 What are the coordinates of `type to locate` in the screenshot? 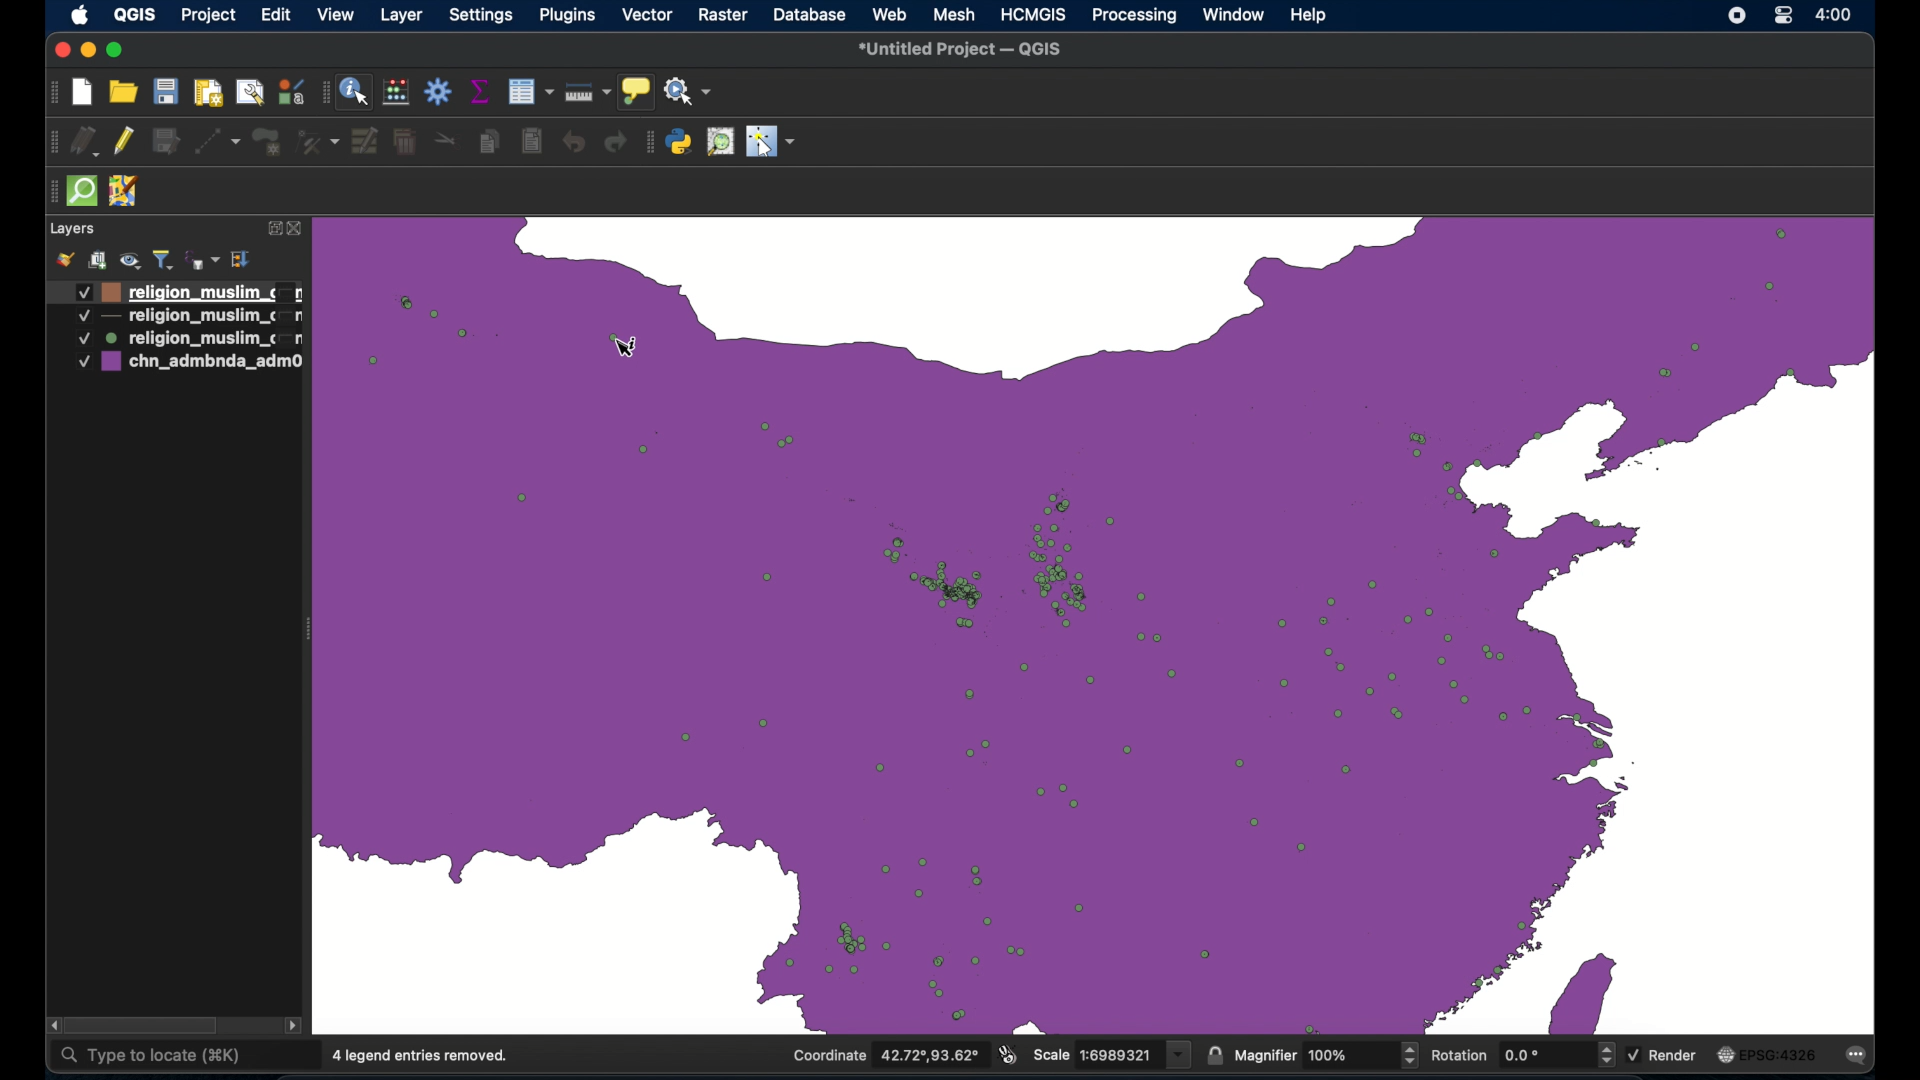 It's located at (150, 1059).